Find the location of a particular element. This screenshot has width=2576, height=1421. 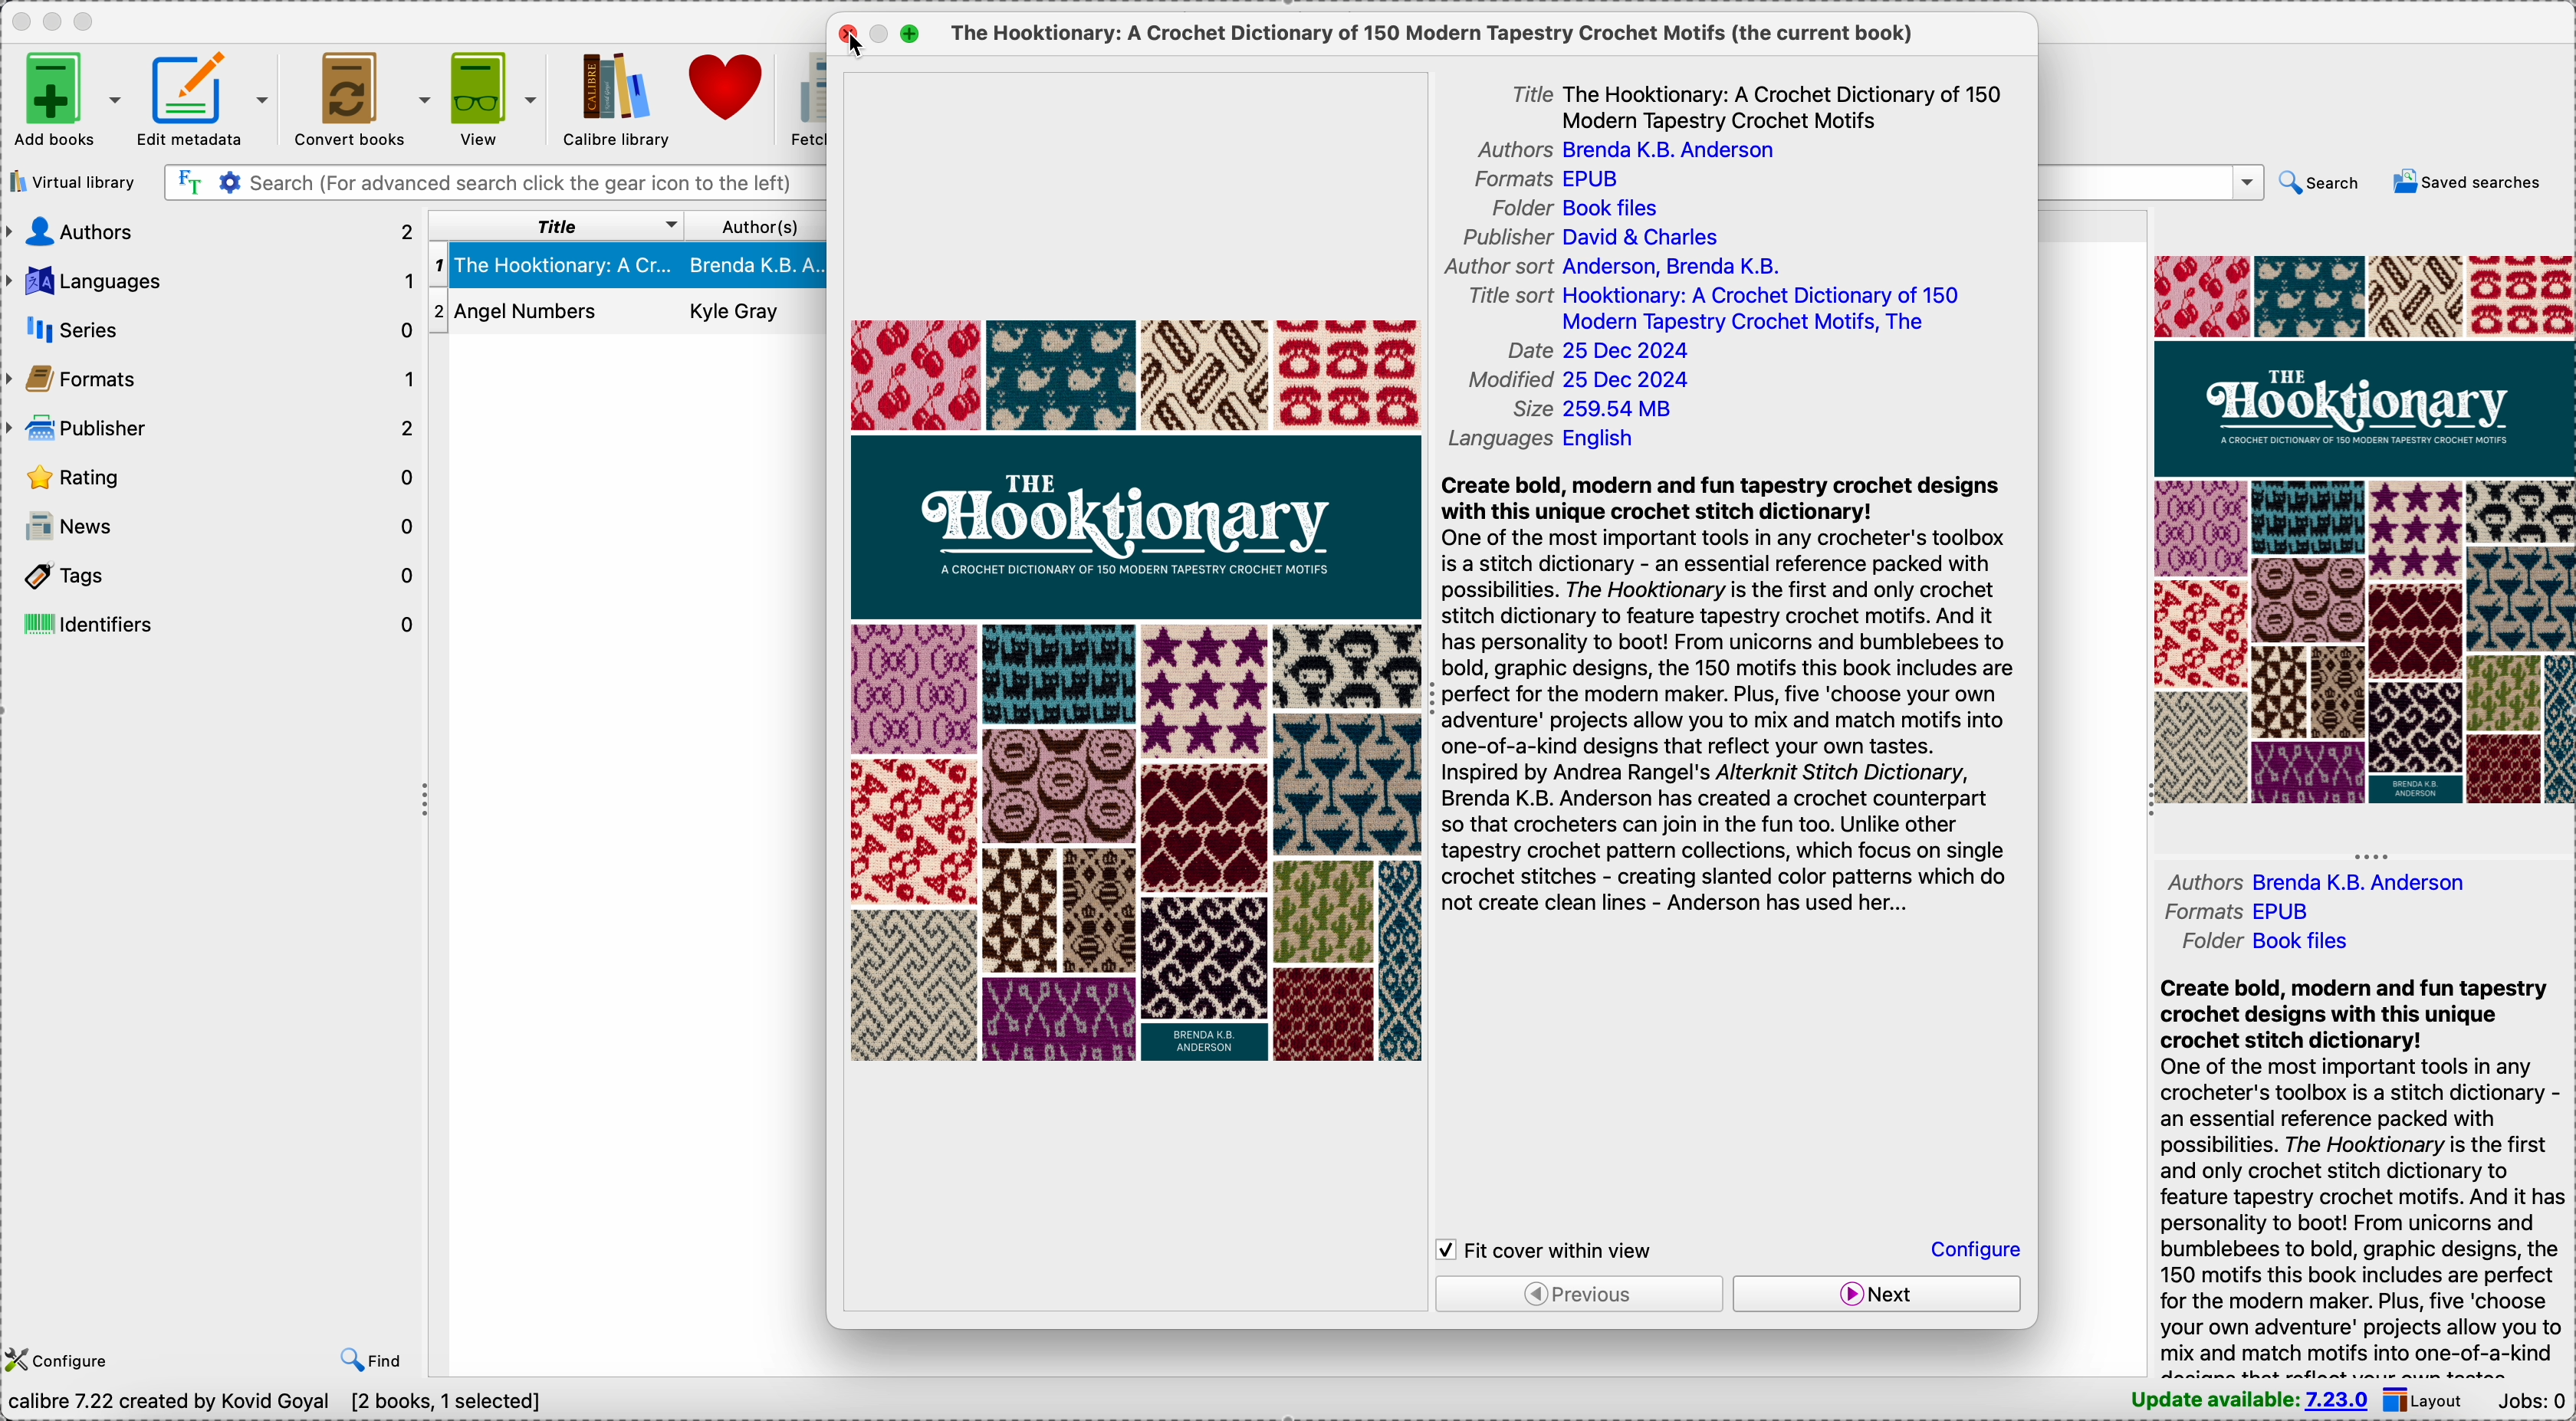

publisher is located at coordinates (214, 428).